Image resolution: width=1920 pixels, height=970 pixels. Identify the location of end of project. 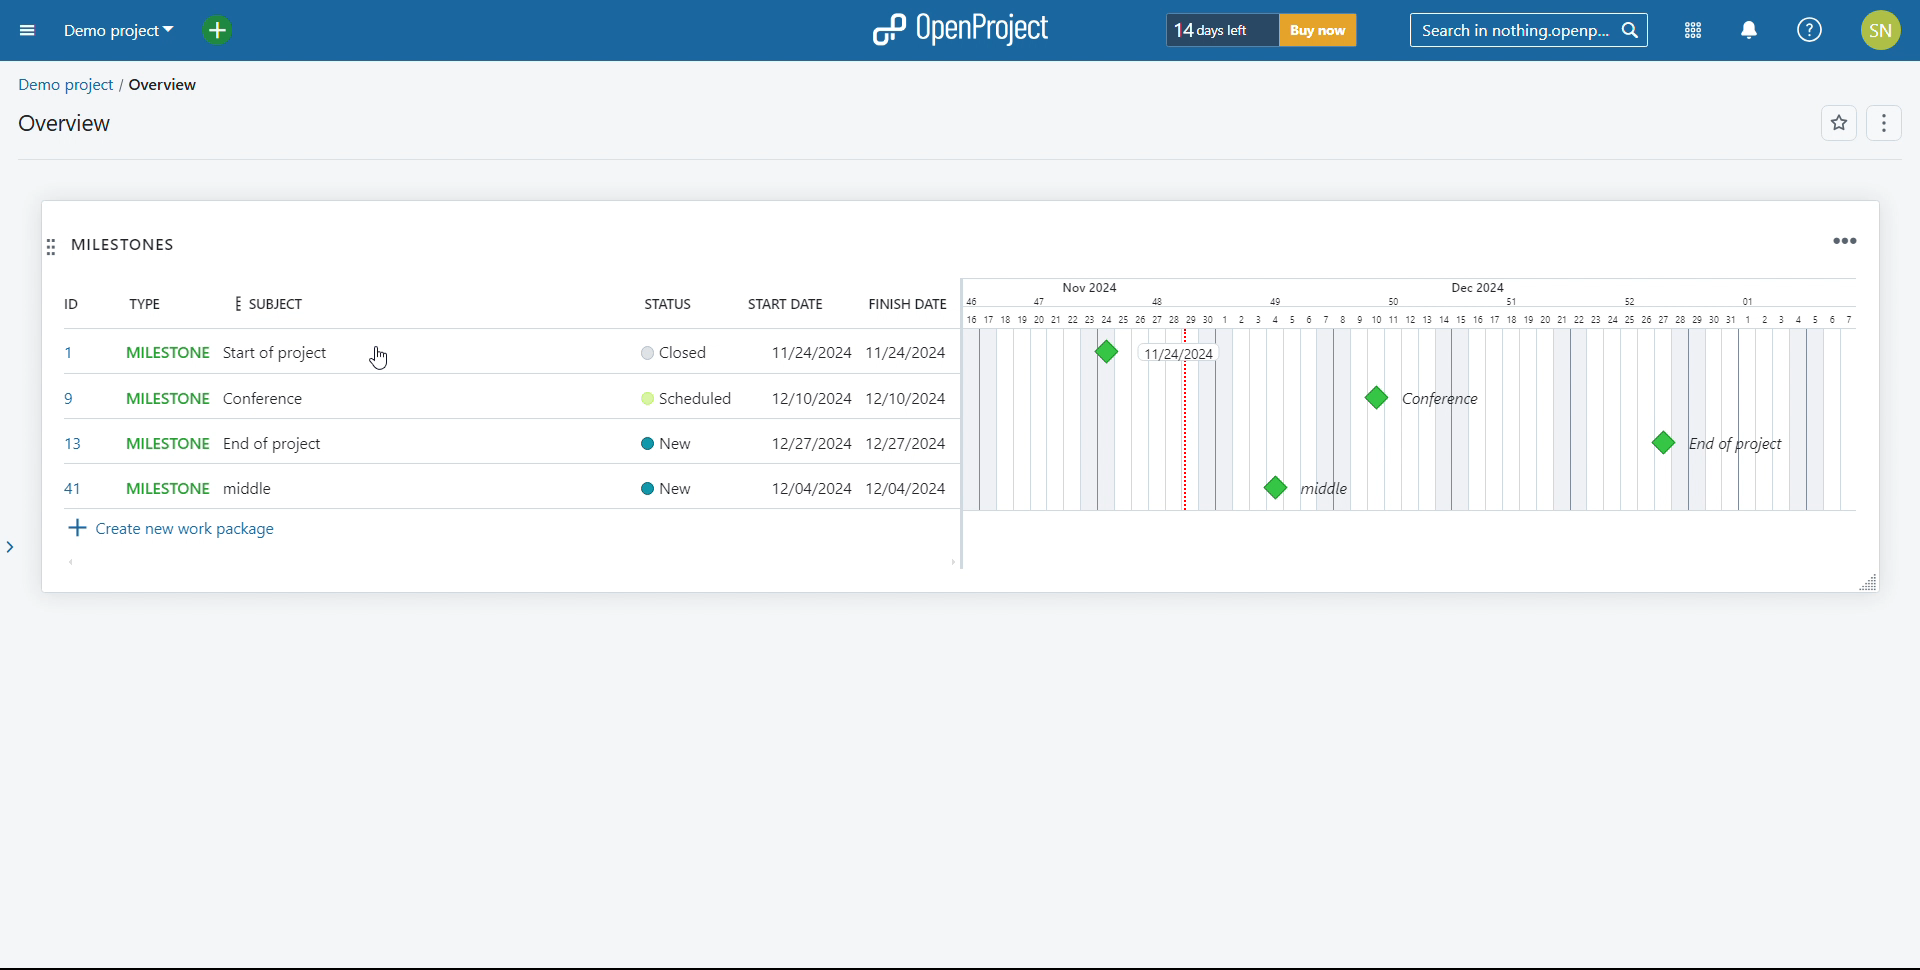
(272, 448).